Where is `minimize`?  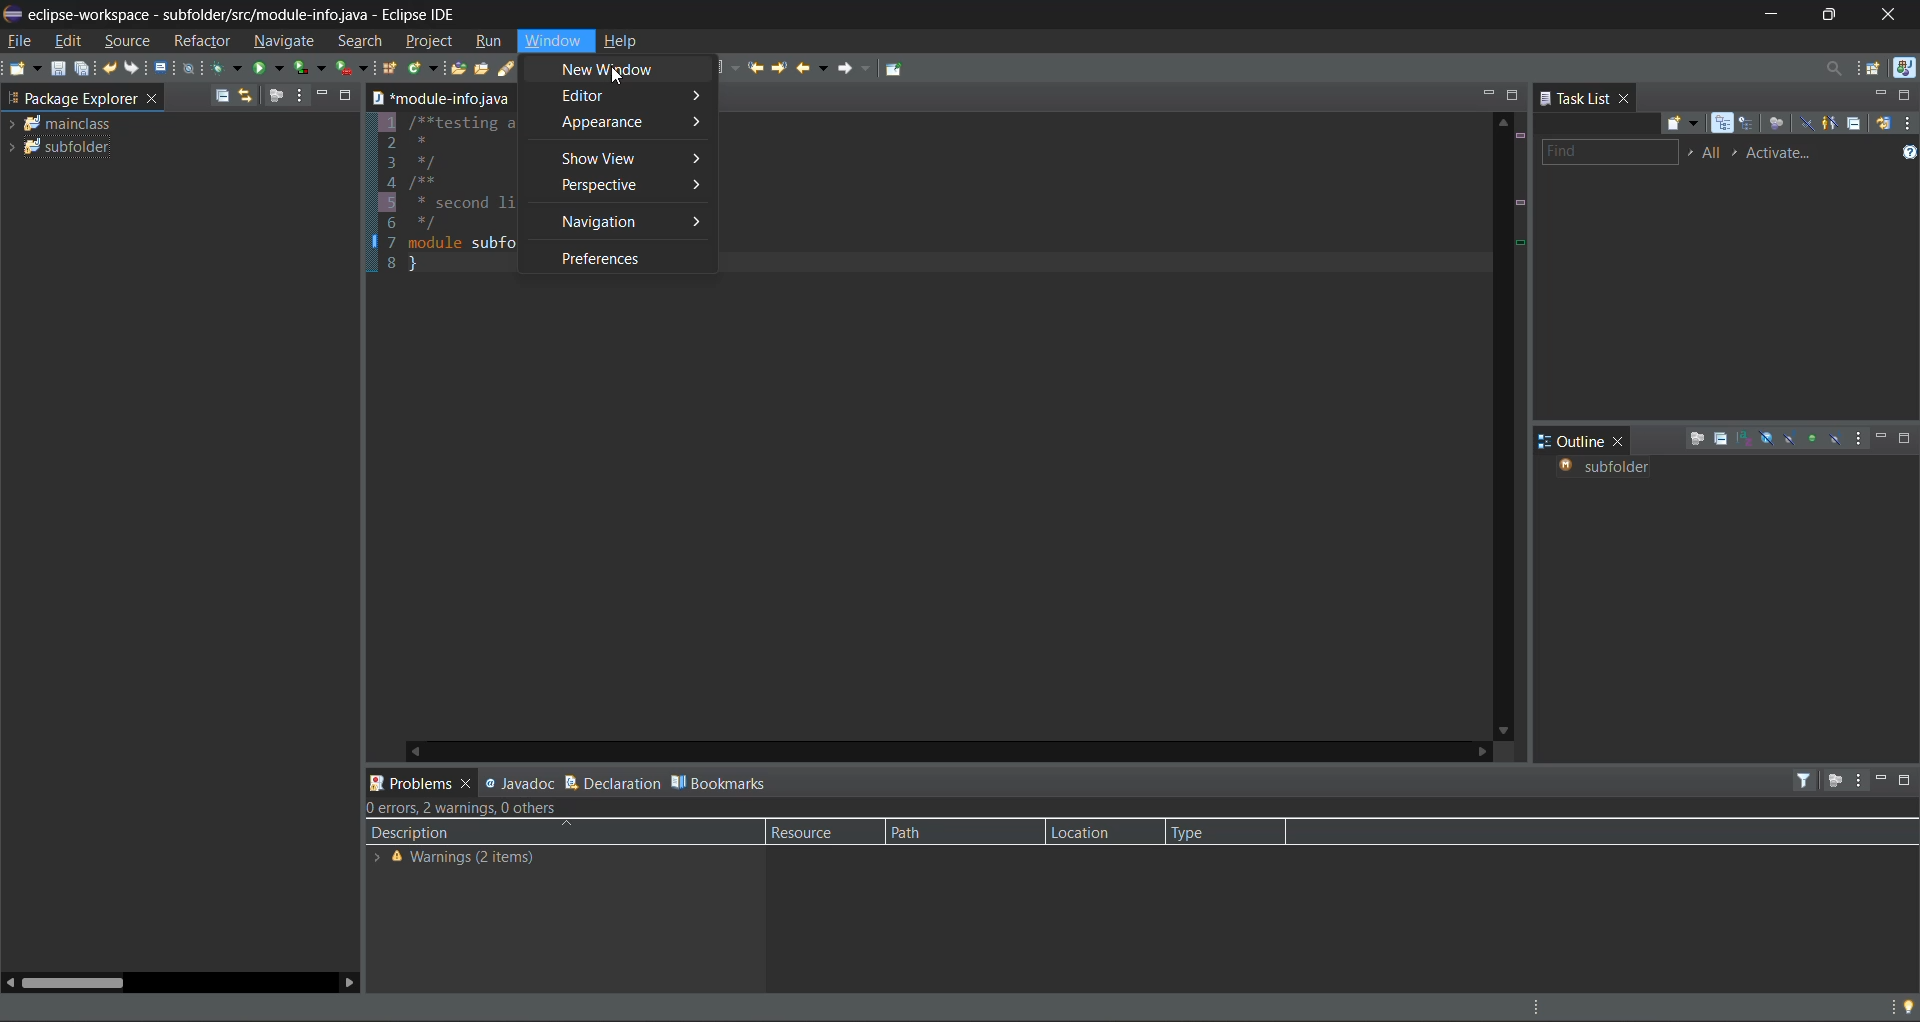 minimize is located at coordinates (1884, 96).